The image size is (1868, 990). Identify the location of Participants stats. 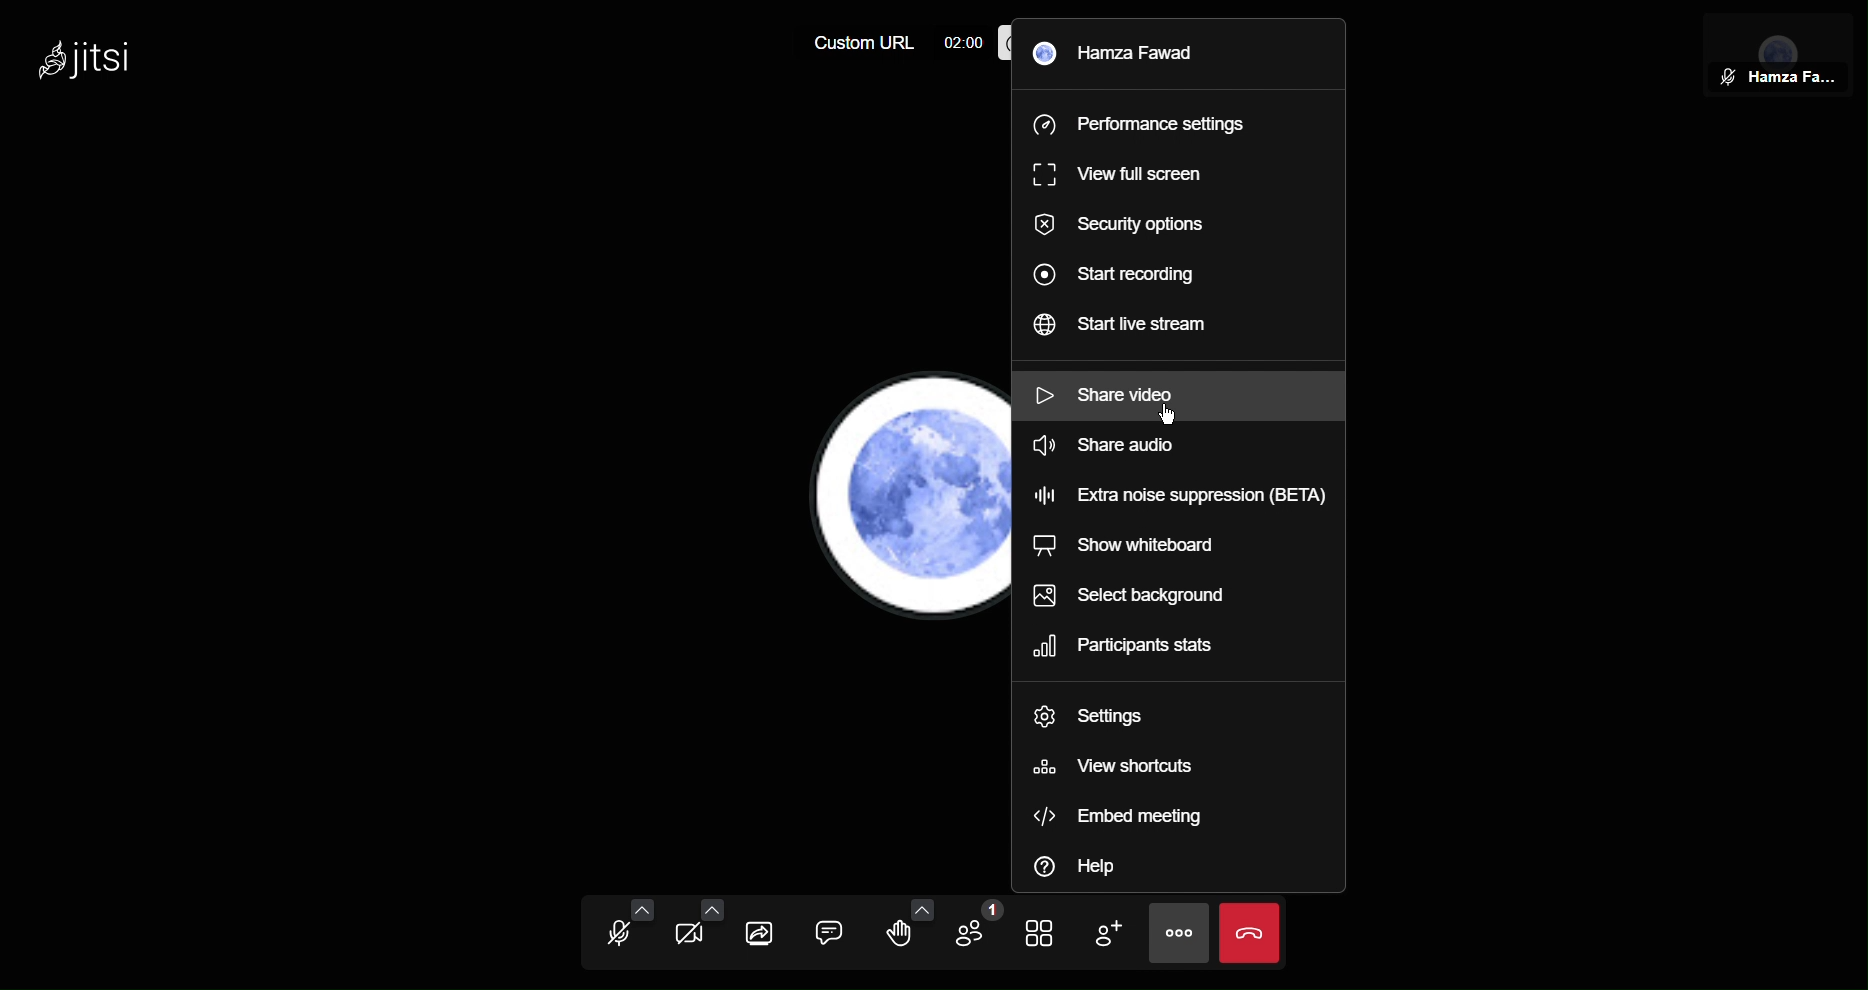
(1125, 648).